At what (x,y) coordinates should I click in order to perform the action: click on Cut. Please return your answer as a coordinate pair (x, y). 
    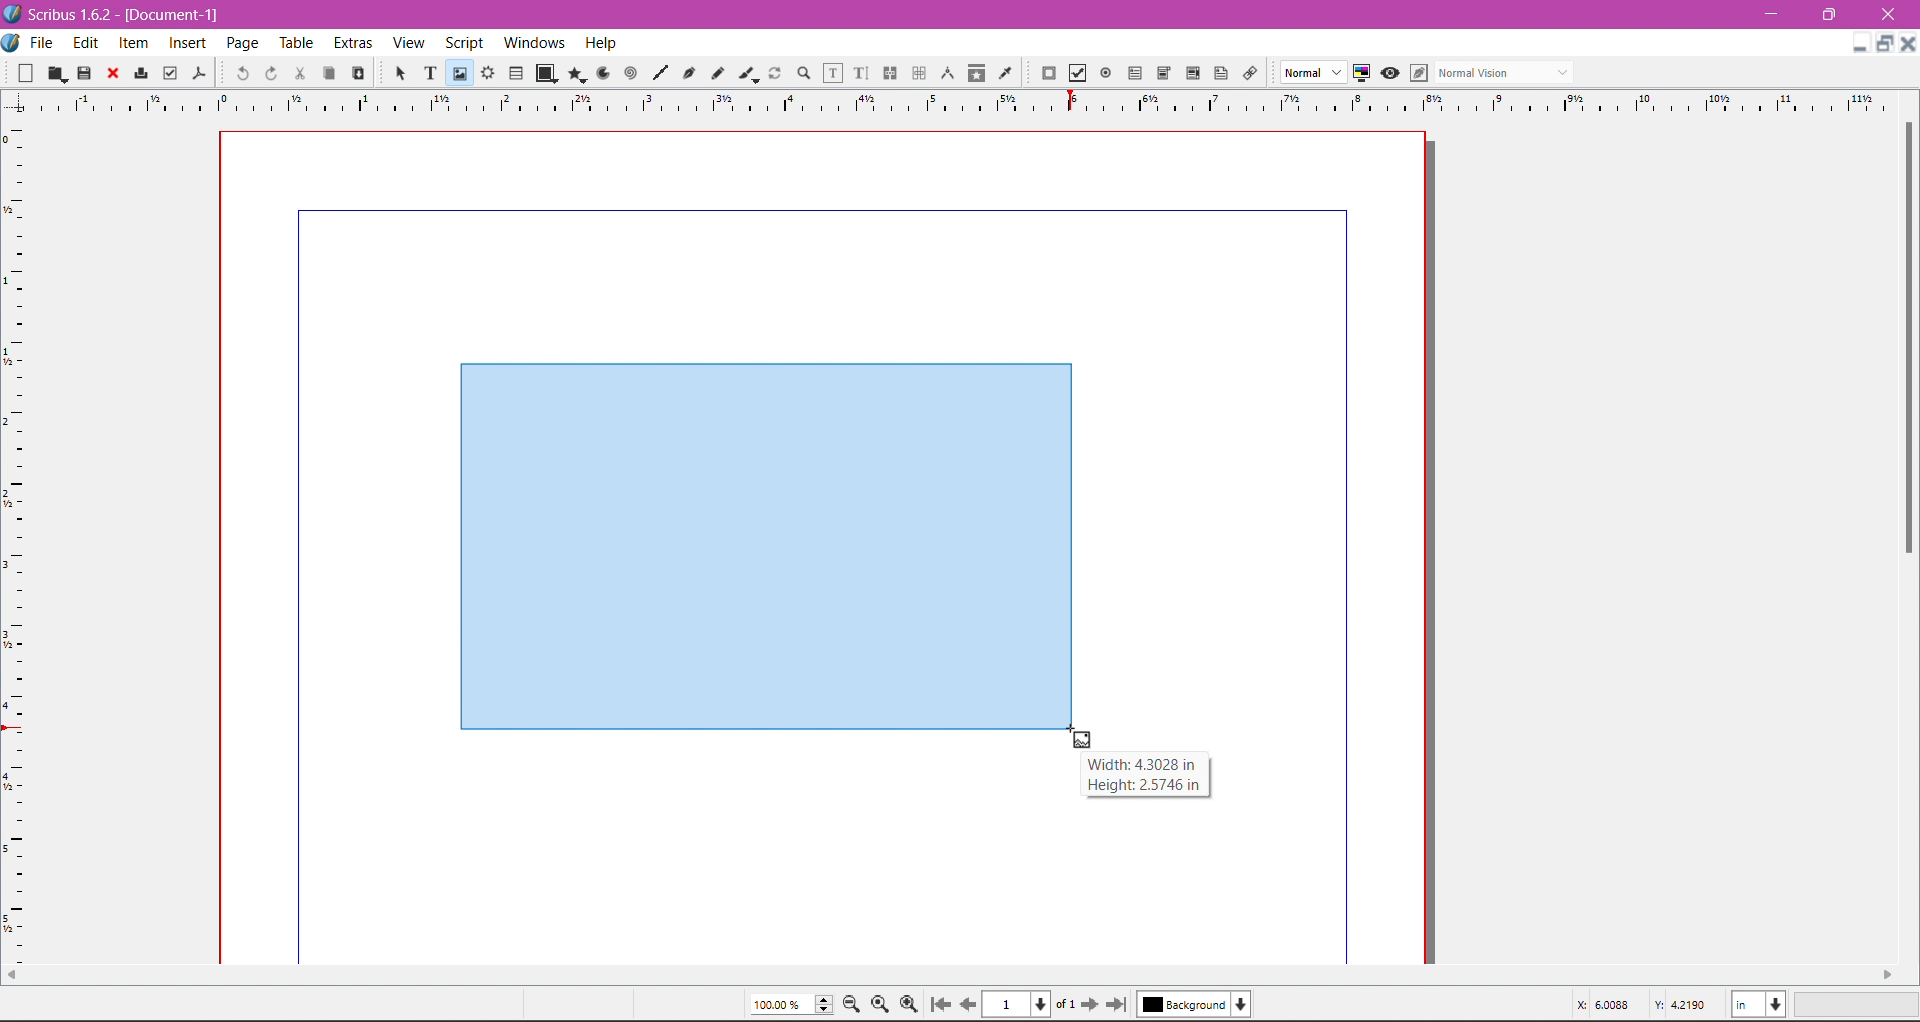
    Looking at the image, I should click on (300, 74).